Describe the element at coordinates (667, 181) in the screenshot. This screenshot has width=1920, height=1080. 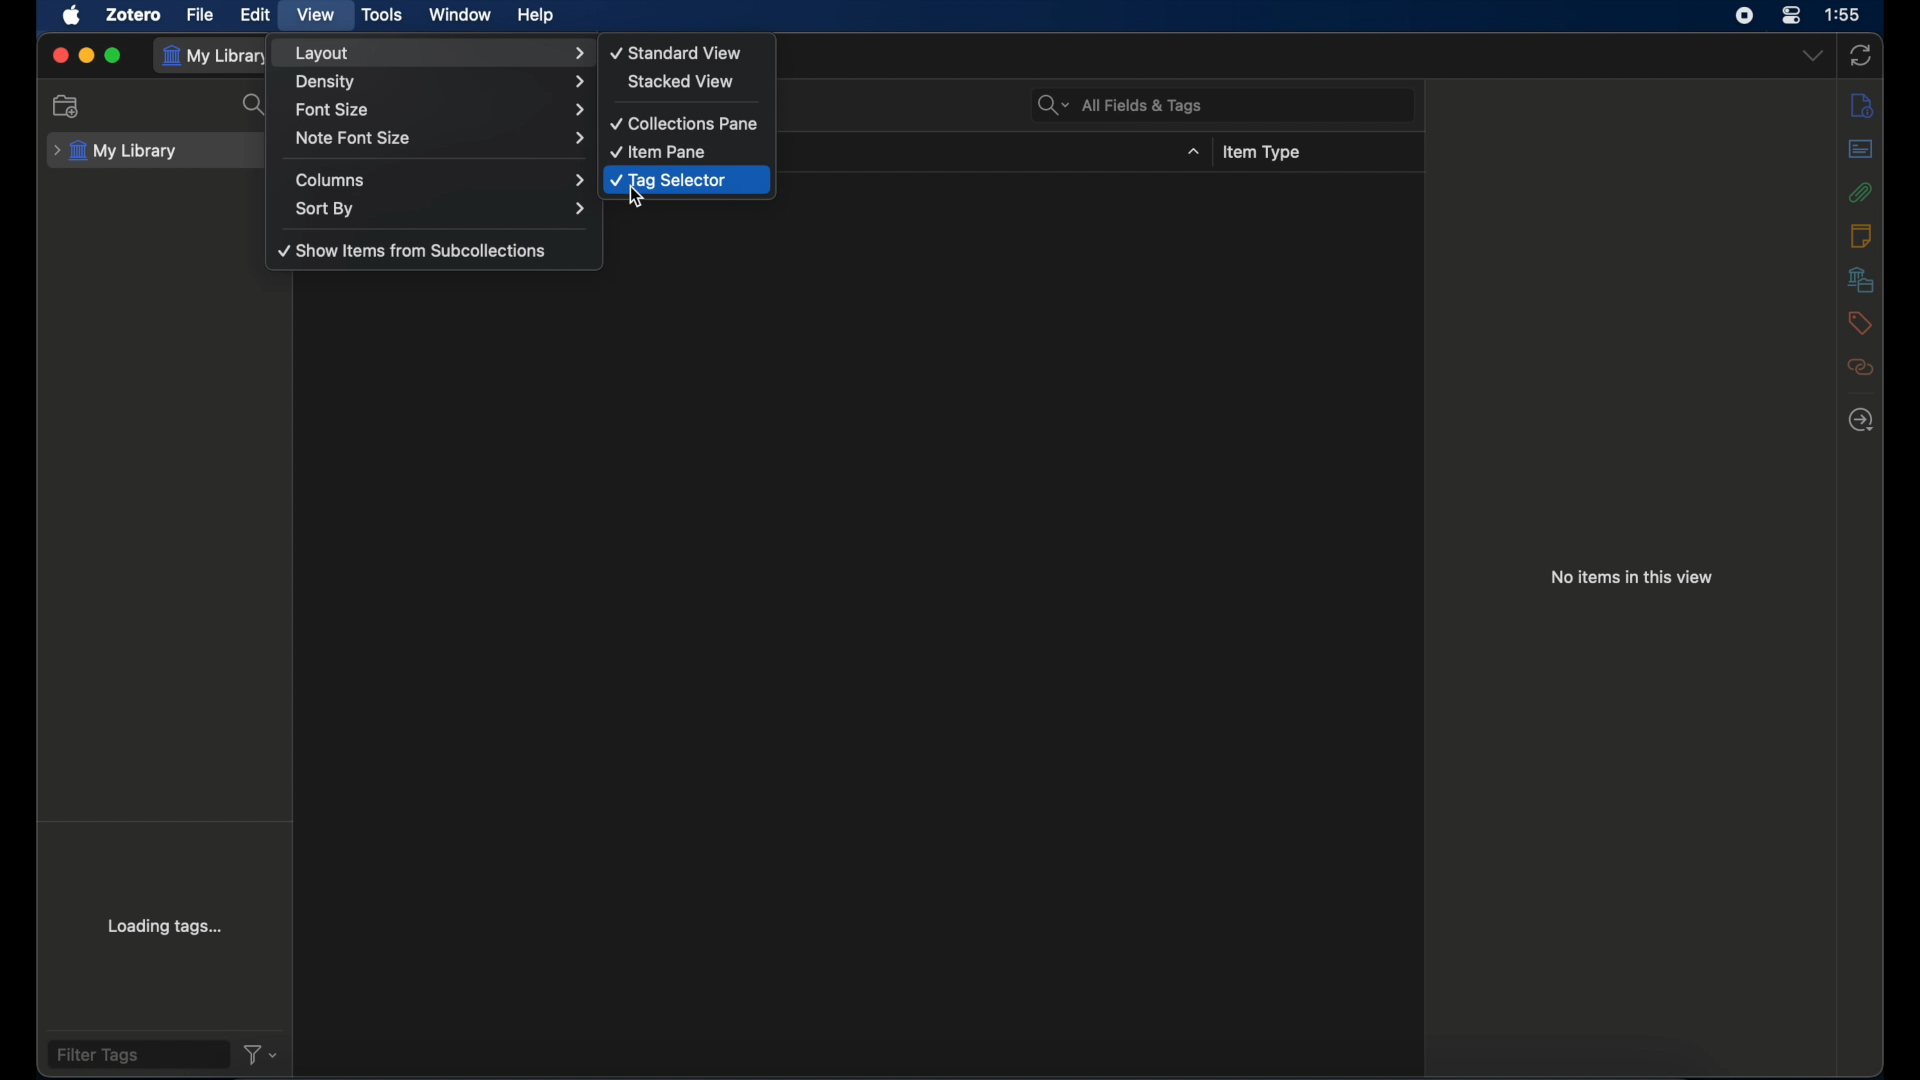
I see `tag selector` at that location.